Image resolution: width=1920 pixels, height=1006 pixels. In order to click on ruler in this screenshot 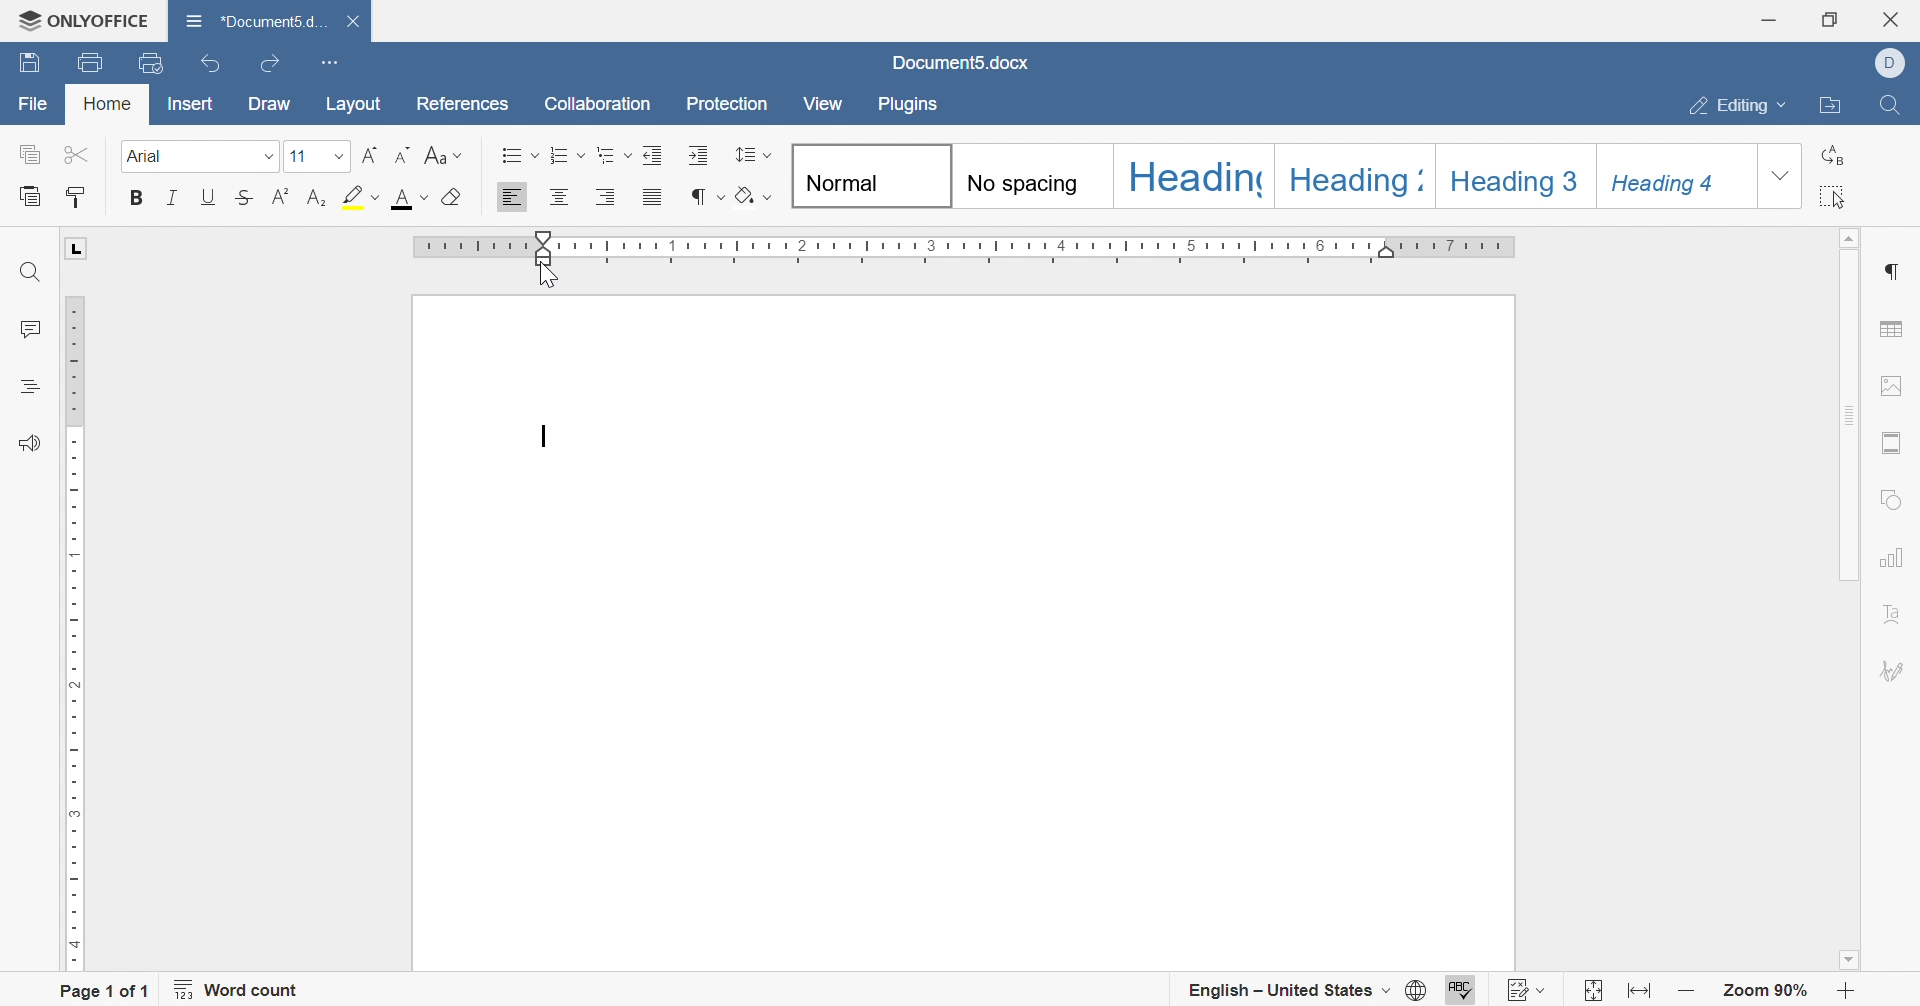, I will do `click(70, 629)`.